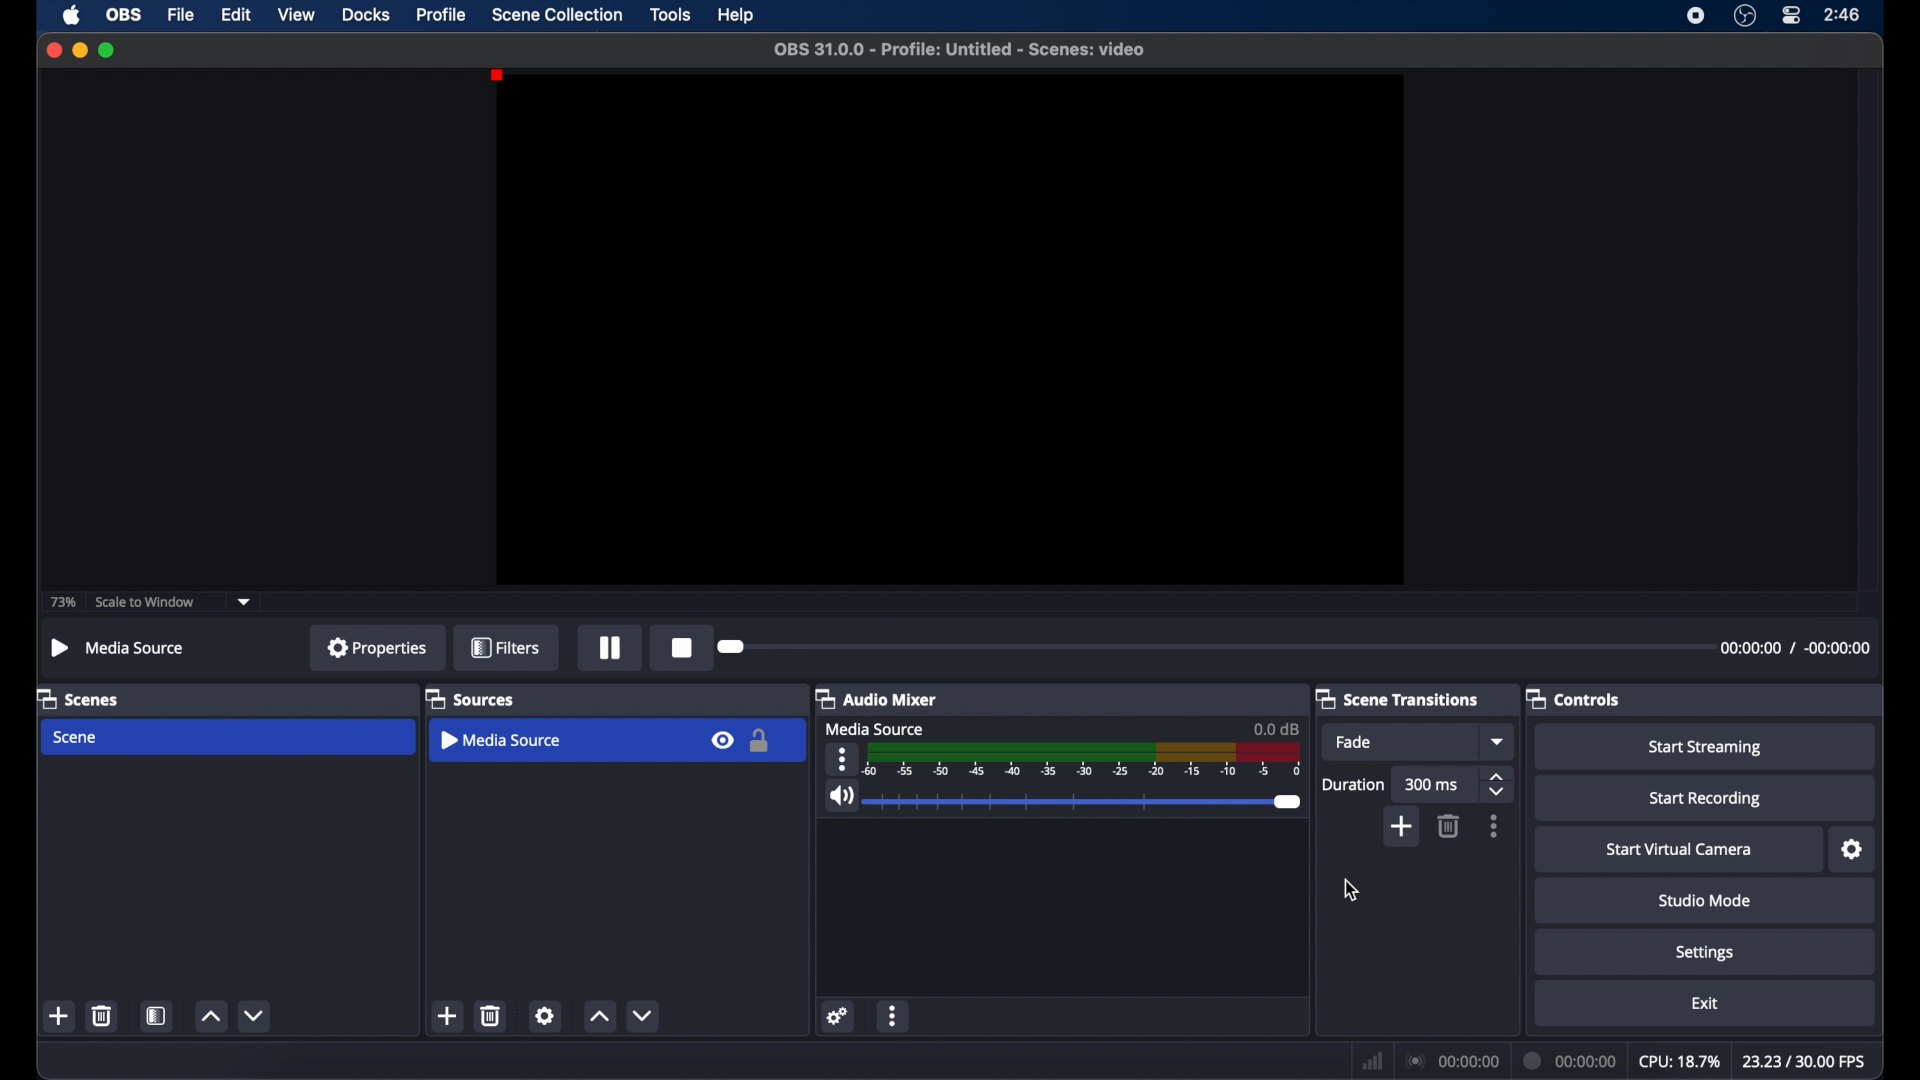 This screenshot has width=1920, height=1080. Describe the element at coordinates (737, 16) in the screenshot. I see `help` at that location.